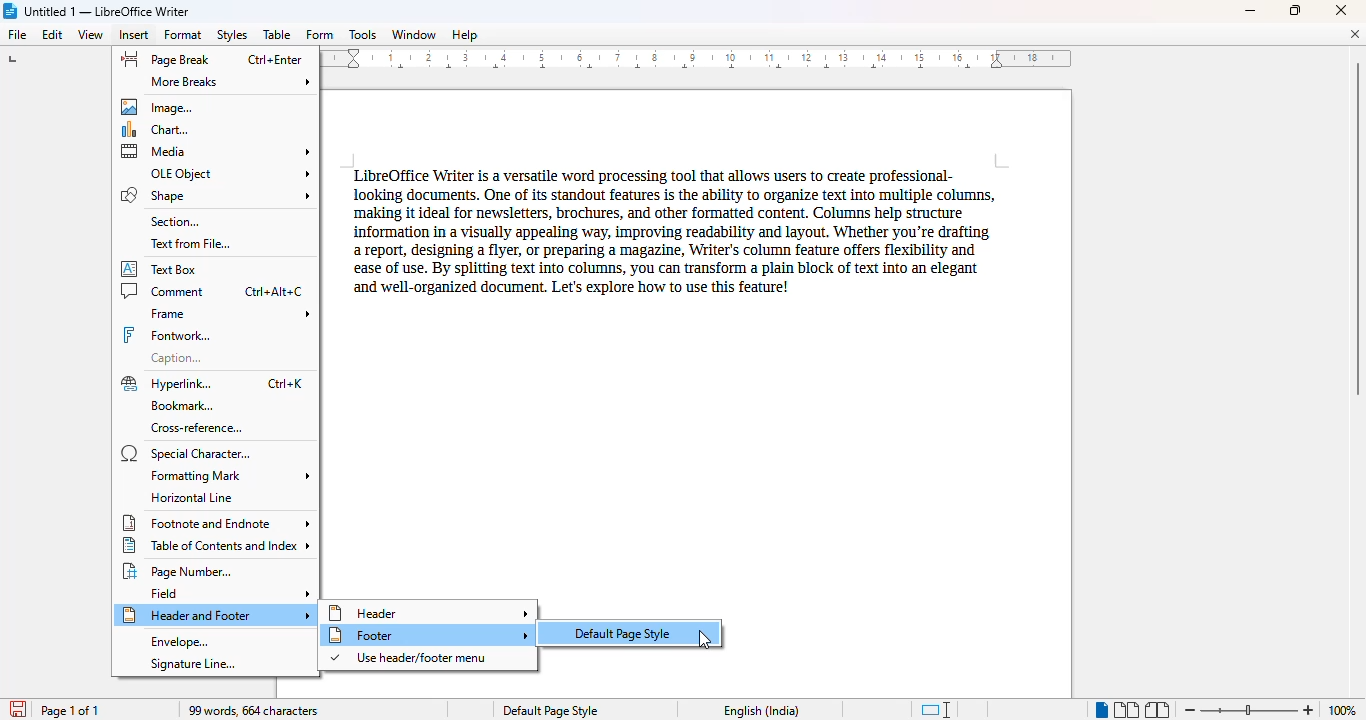 The image size is (1366, 720). Describe the element at coordinates (1097, 709) in the screenshot. I see `one page view` at that location.